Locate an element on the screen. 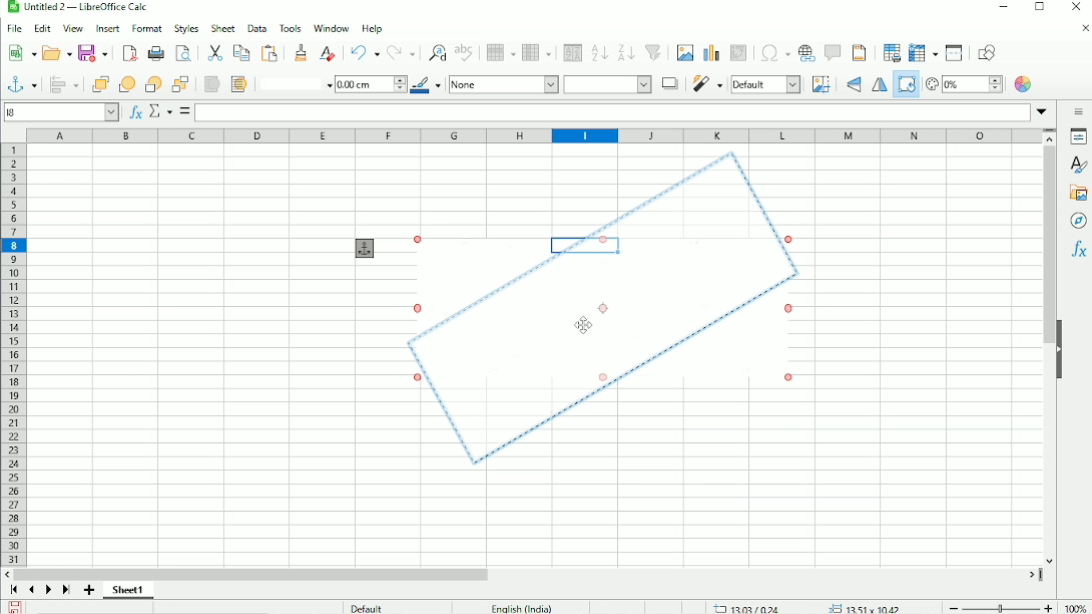 Image resolution: width=1092 pixels, height=614 pixels. Undo is located at coordinates (363, 53).